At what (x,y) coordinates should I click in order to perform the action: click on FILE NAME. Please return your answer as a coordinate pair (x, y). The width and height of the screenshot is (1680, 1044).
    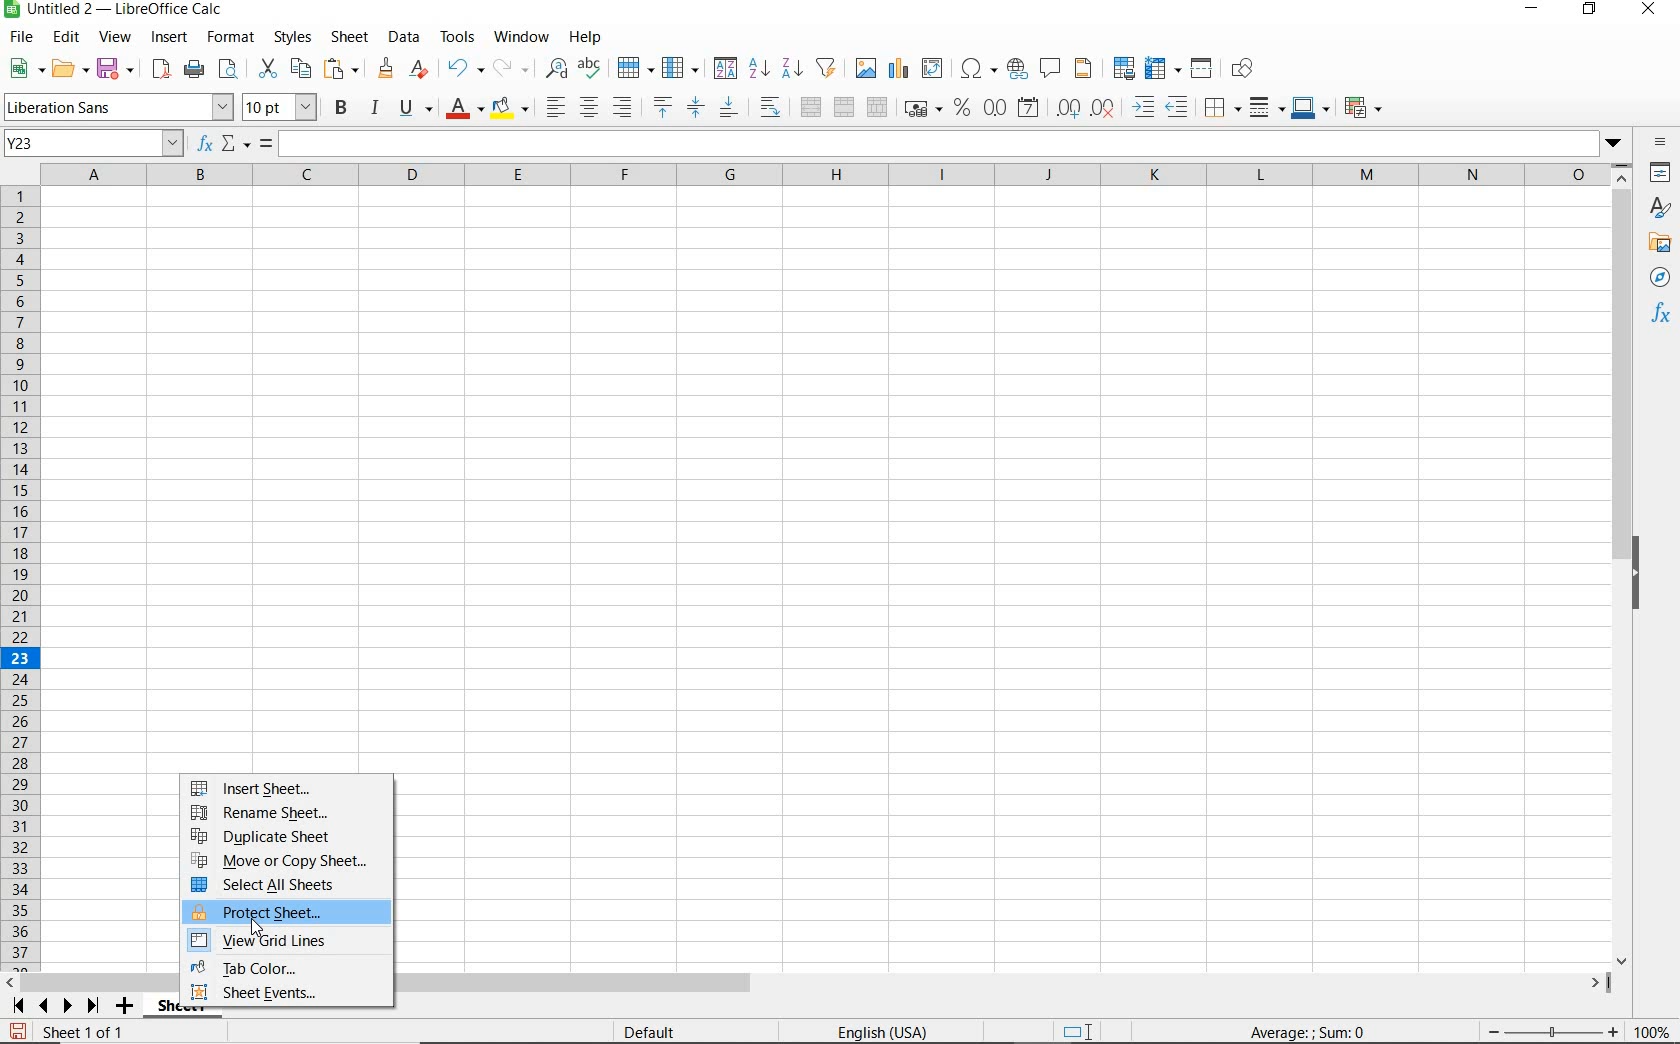
    Looking at the image, I should click on (117, 11).